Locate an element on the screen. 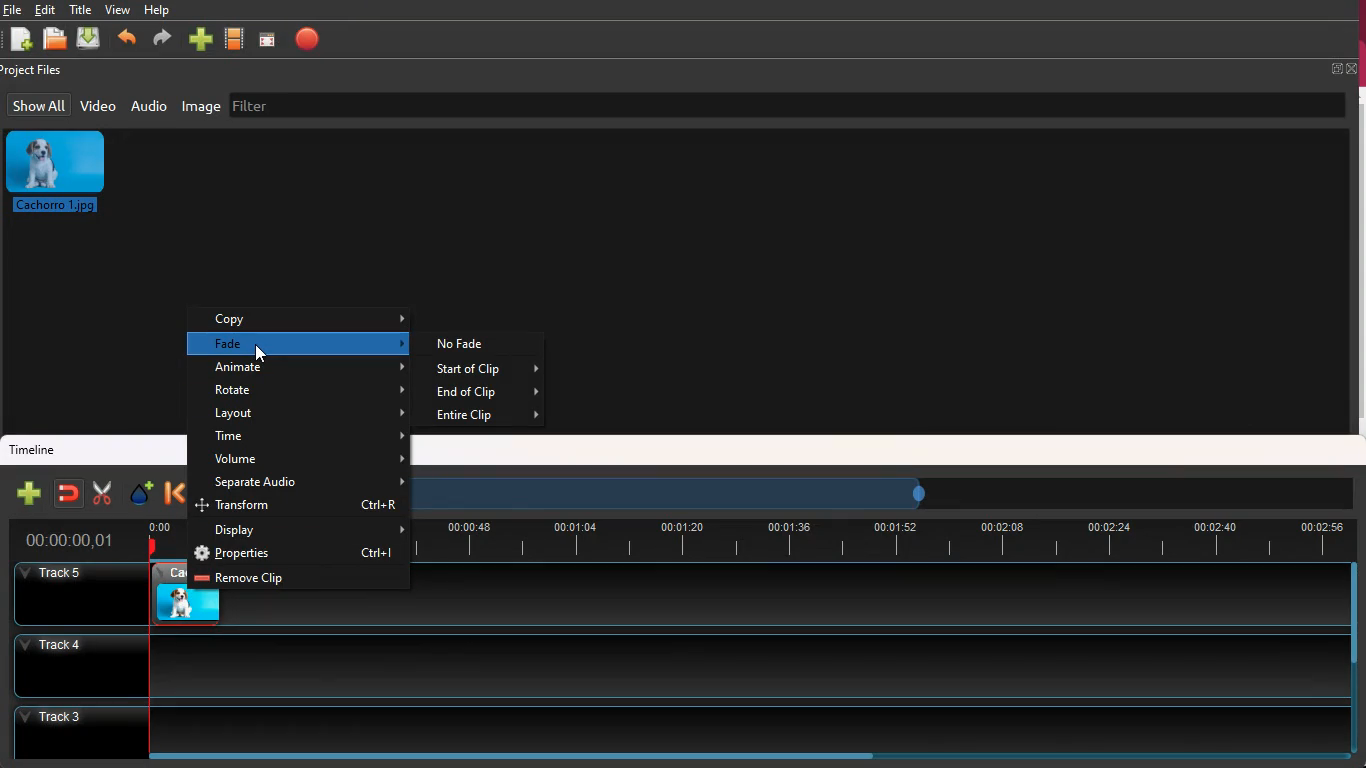 The height and width of the screenshot is (768, 1366). properties is located at coordinates (301, 554).